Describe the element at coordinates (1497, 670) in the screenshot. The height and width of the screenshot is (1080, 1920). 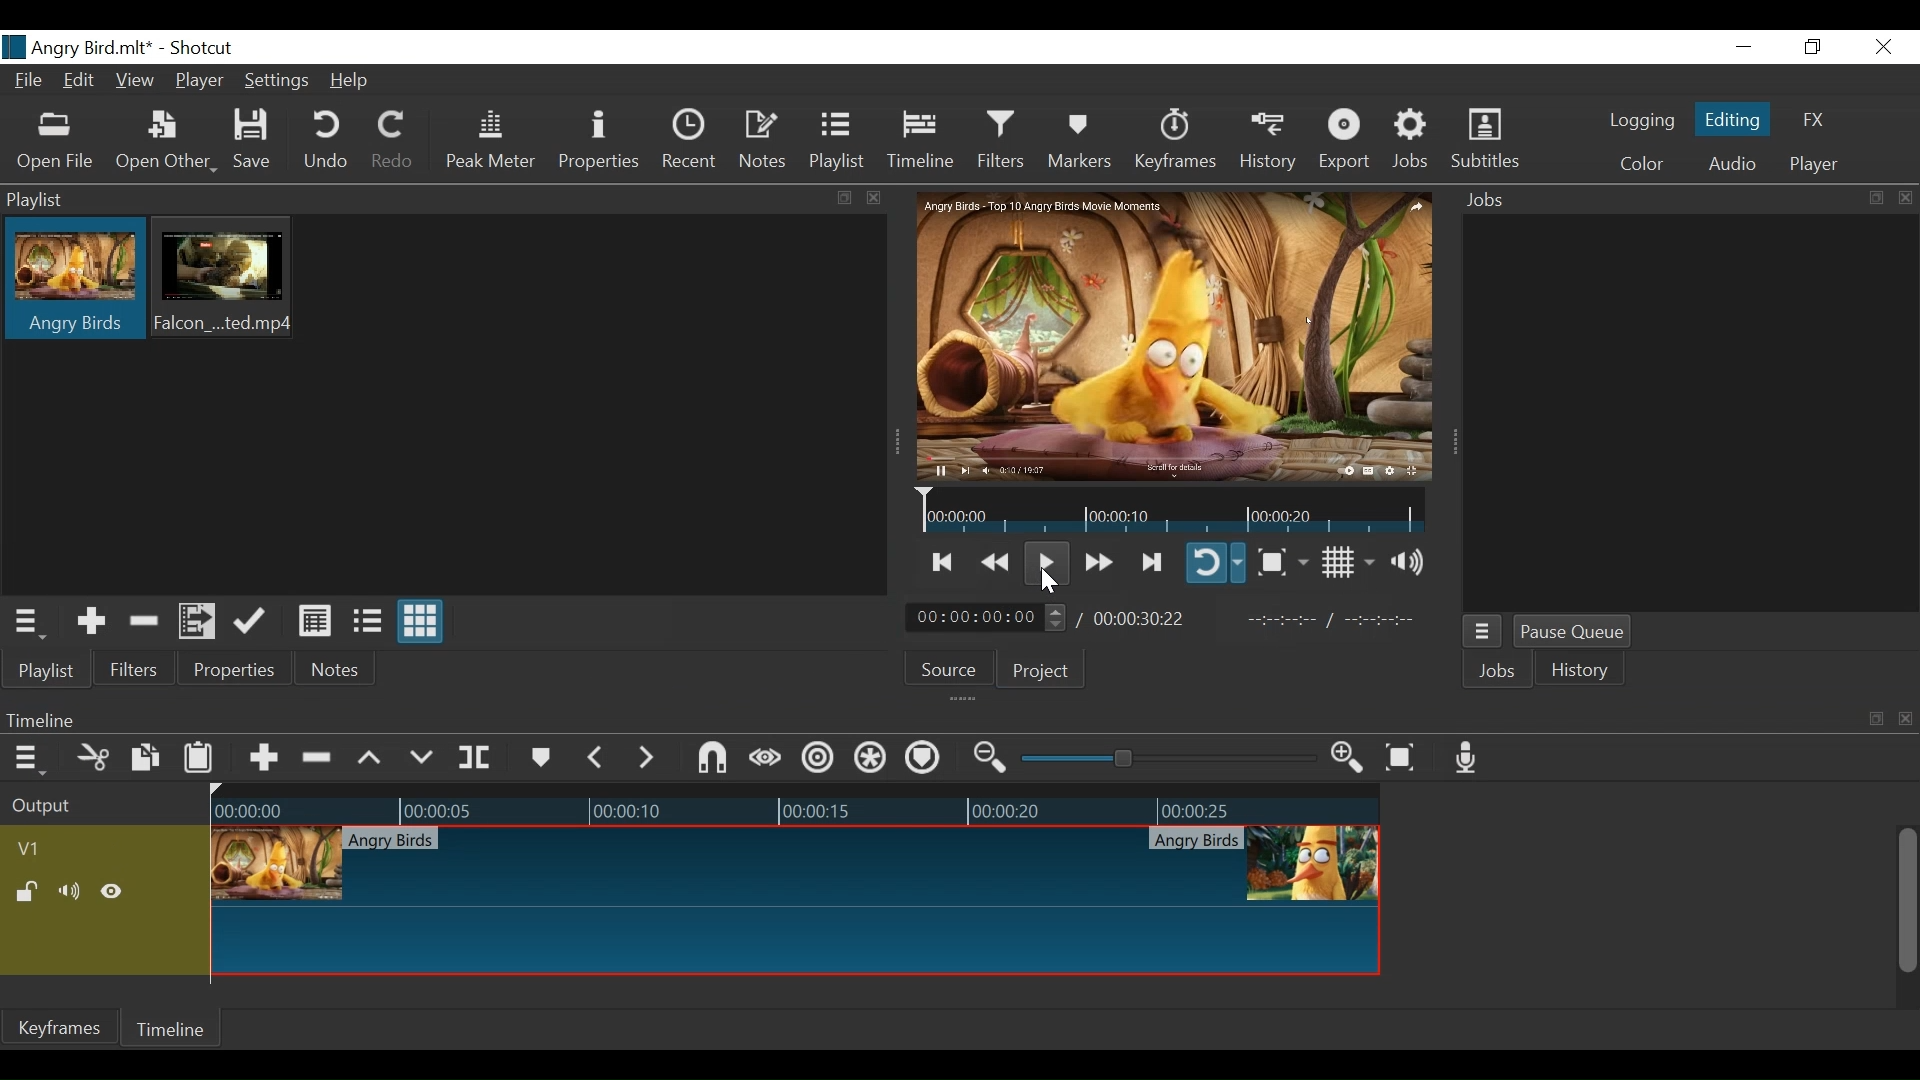
I see `Jobs` at that location.